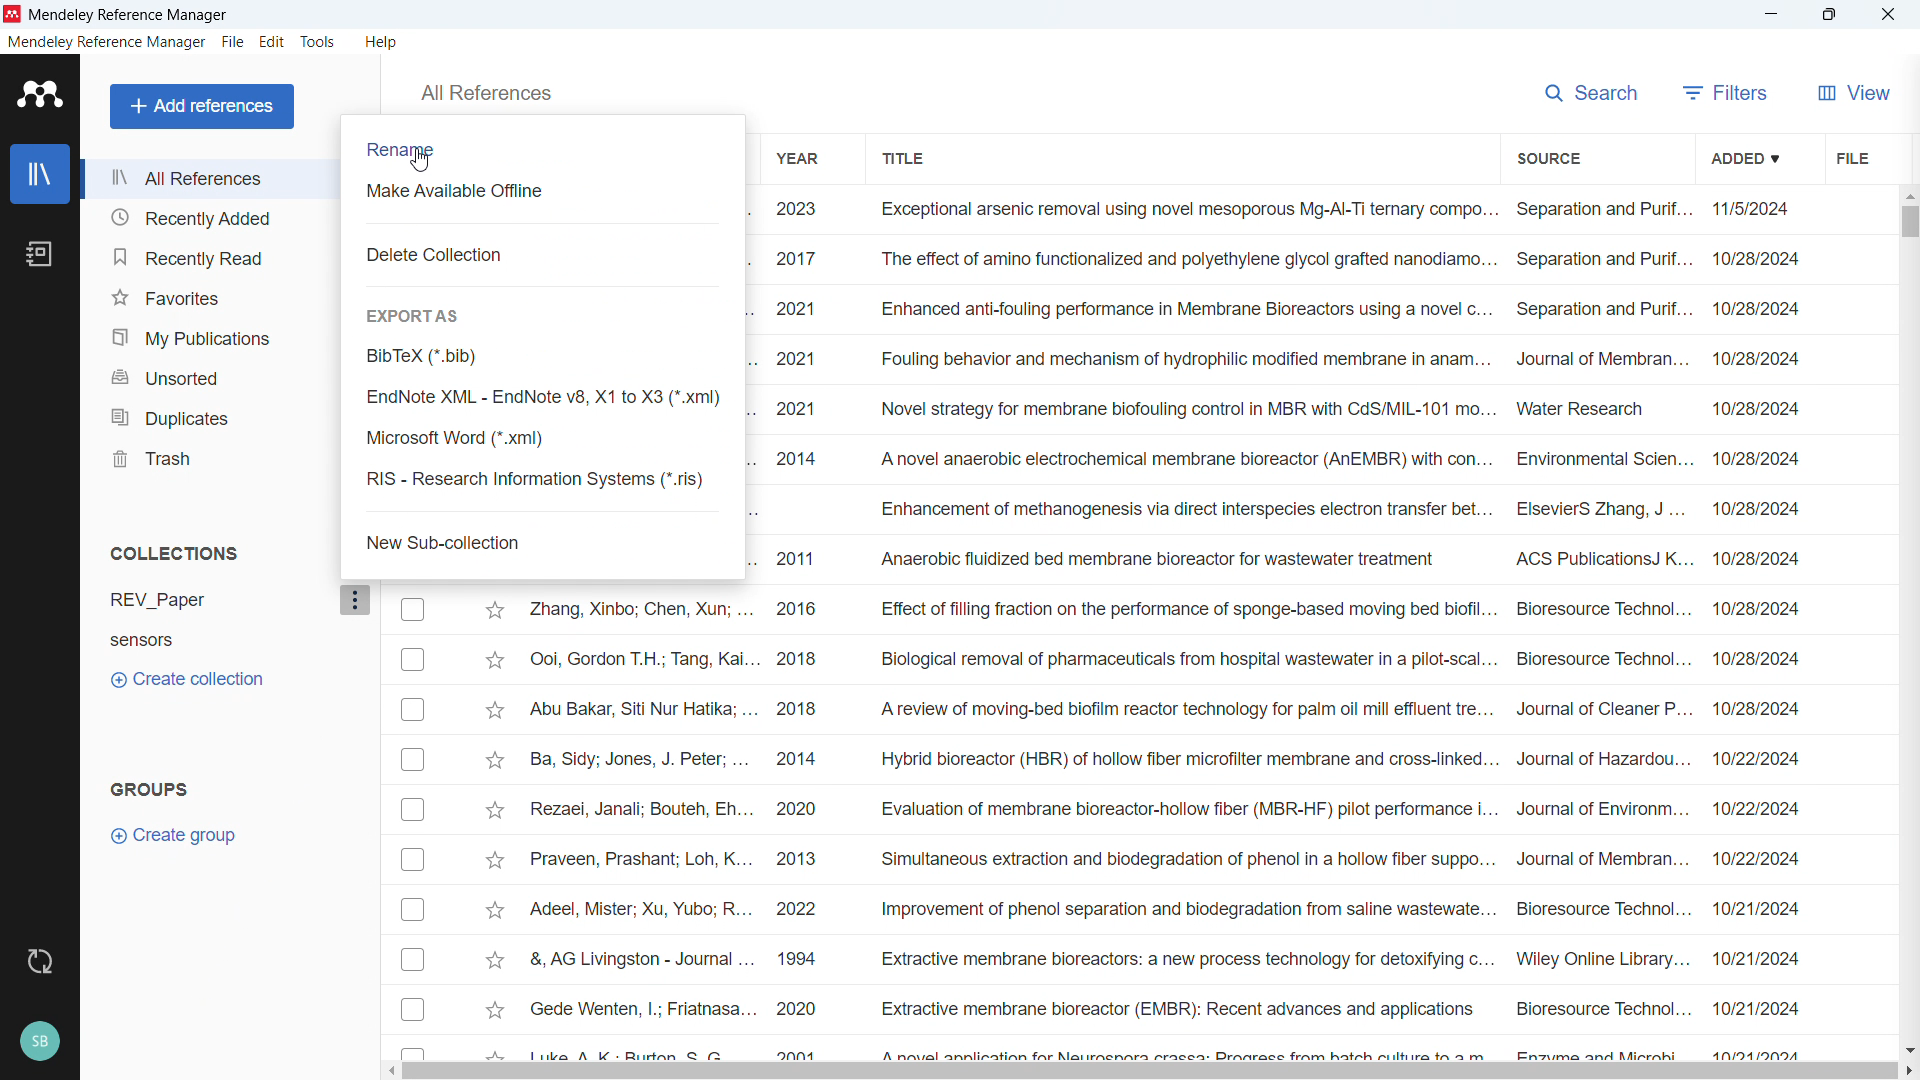  I want to click on Software logo, so click(13, 14).